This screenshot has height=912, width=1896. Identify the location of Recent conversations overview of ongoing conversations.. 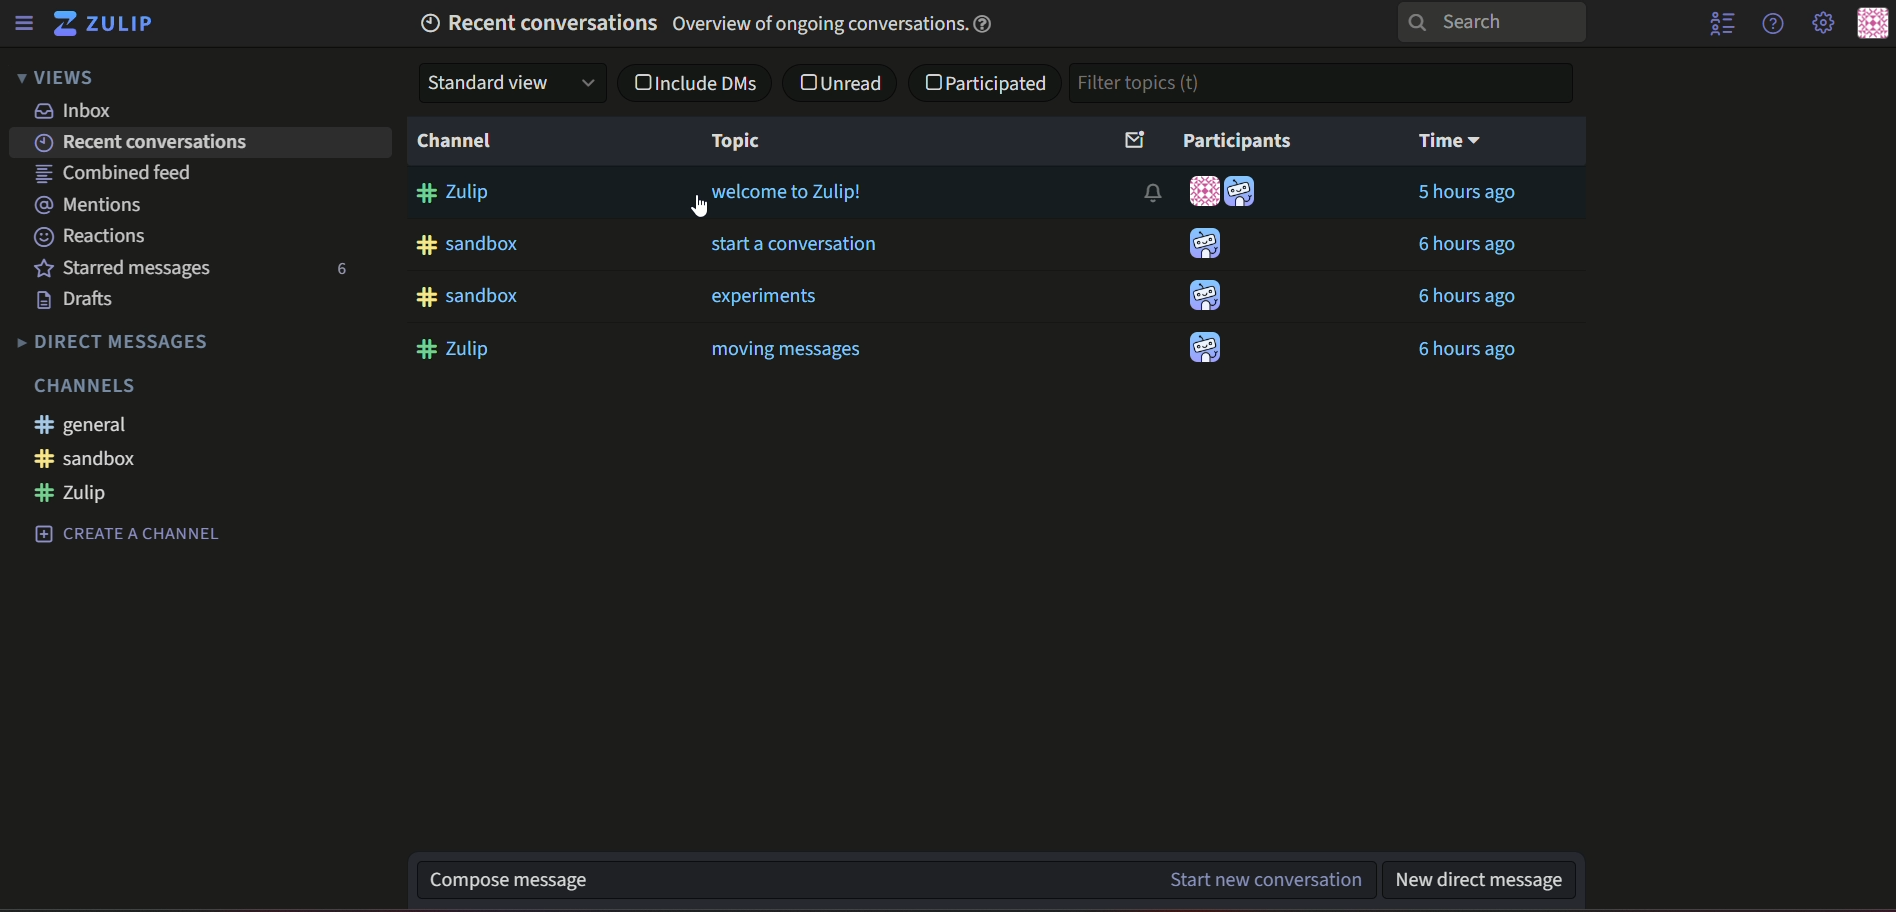
(715, 23).